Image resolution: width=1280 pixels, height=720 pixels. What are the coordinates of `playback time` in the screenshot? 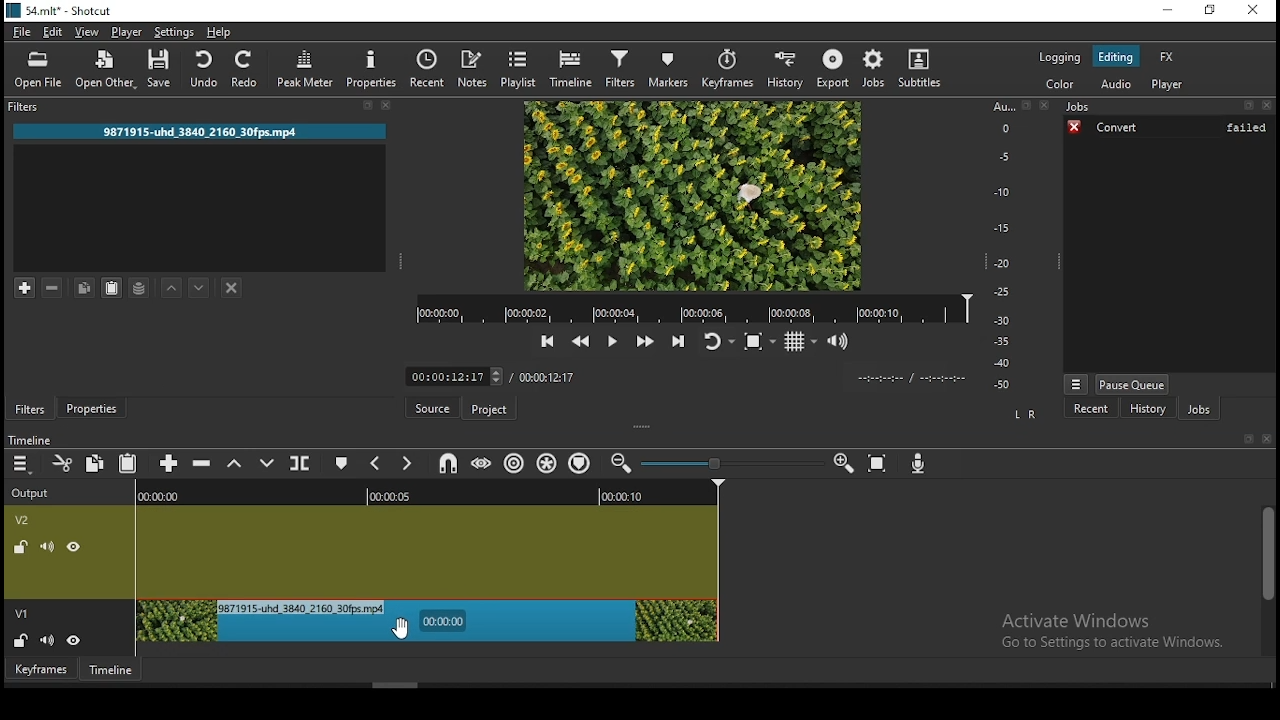 It's located at (693, 309).